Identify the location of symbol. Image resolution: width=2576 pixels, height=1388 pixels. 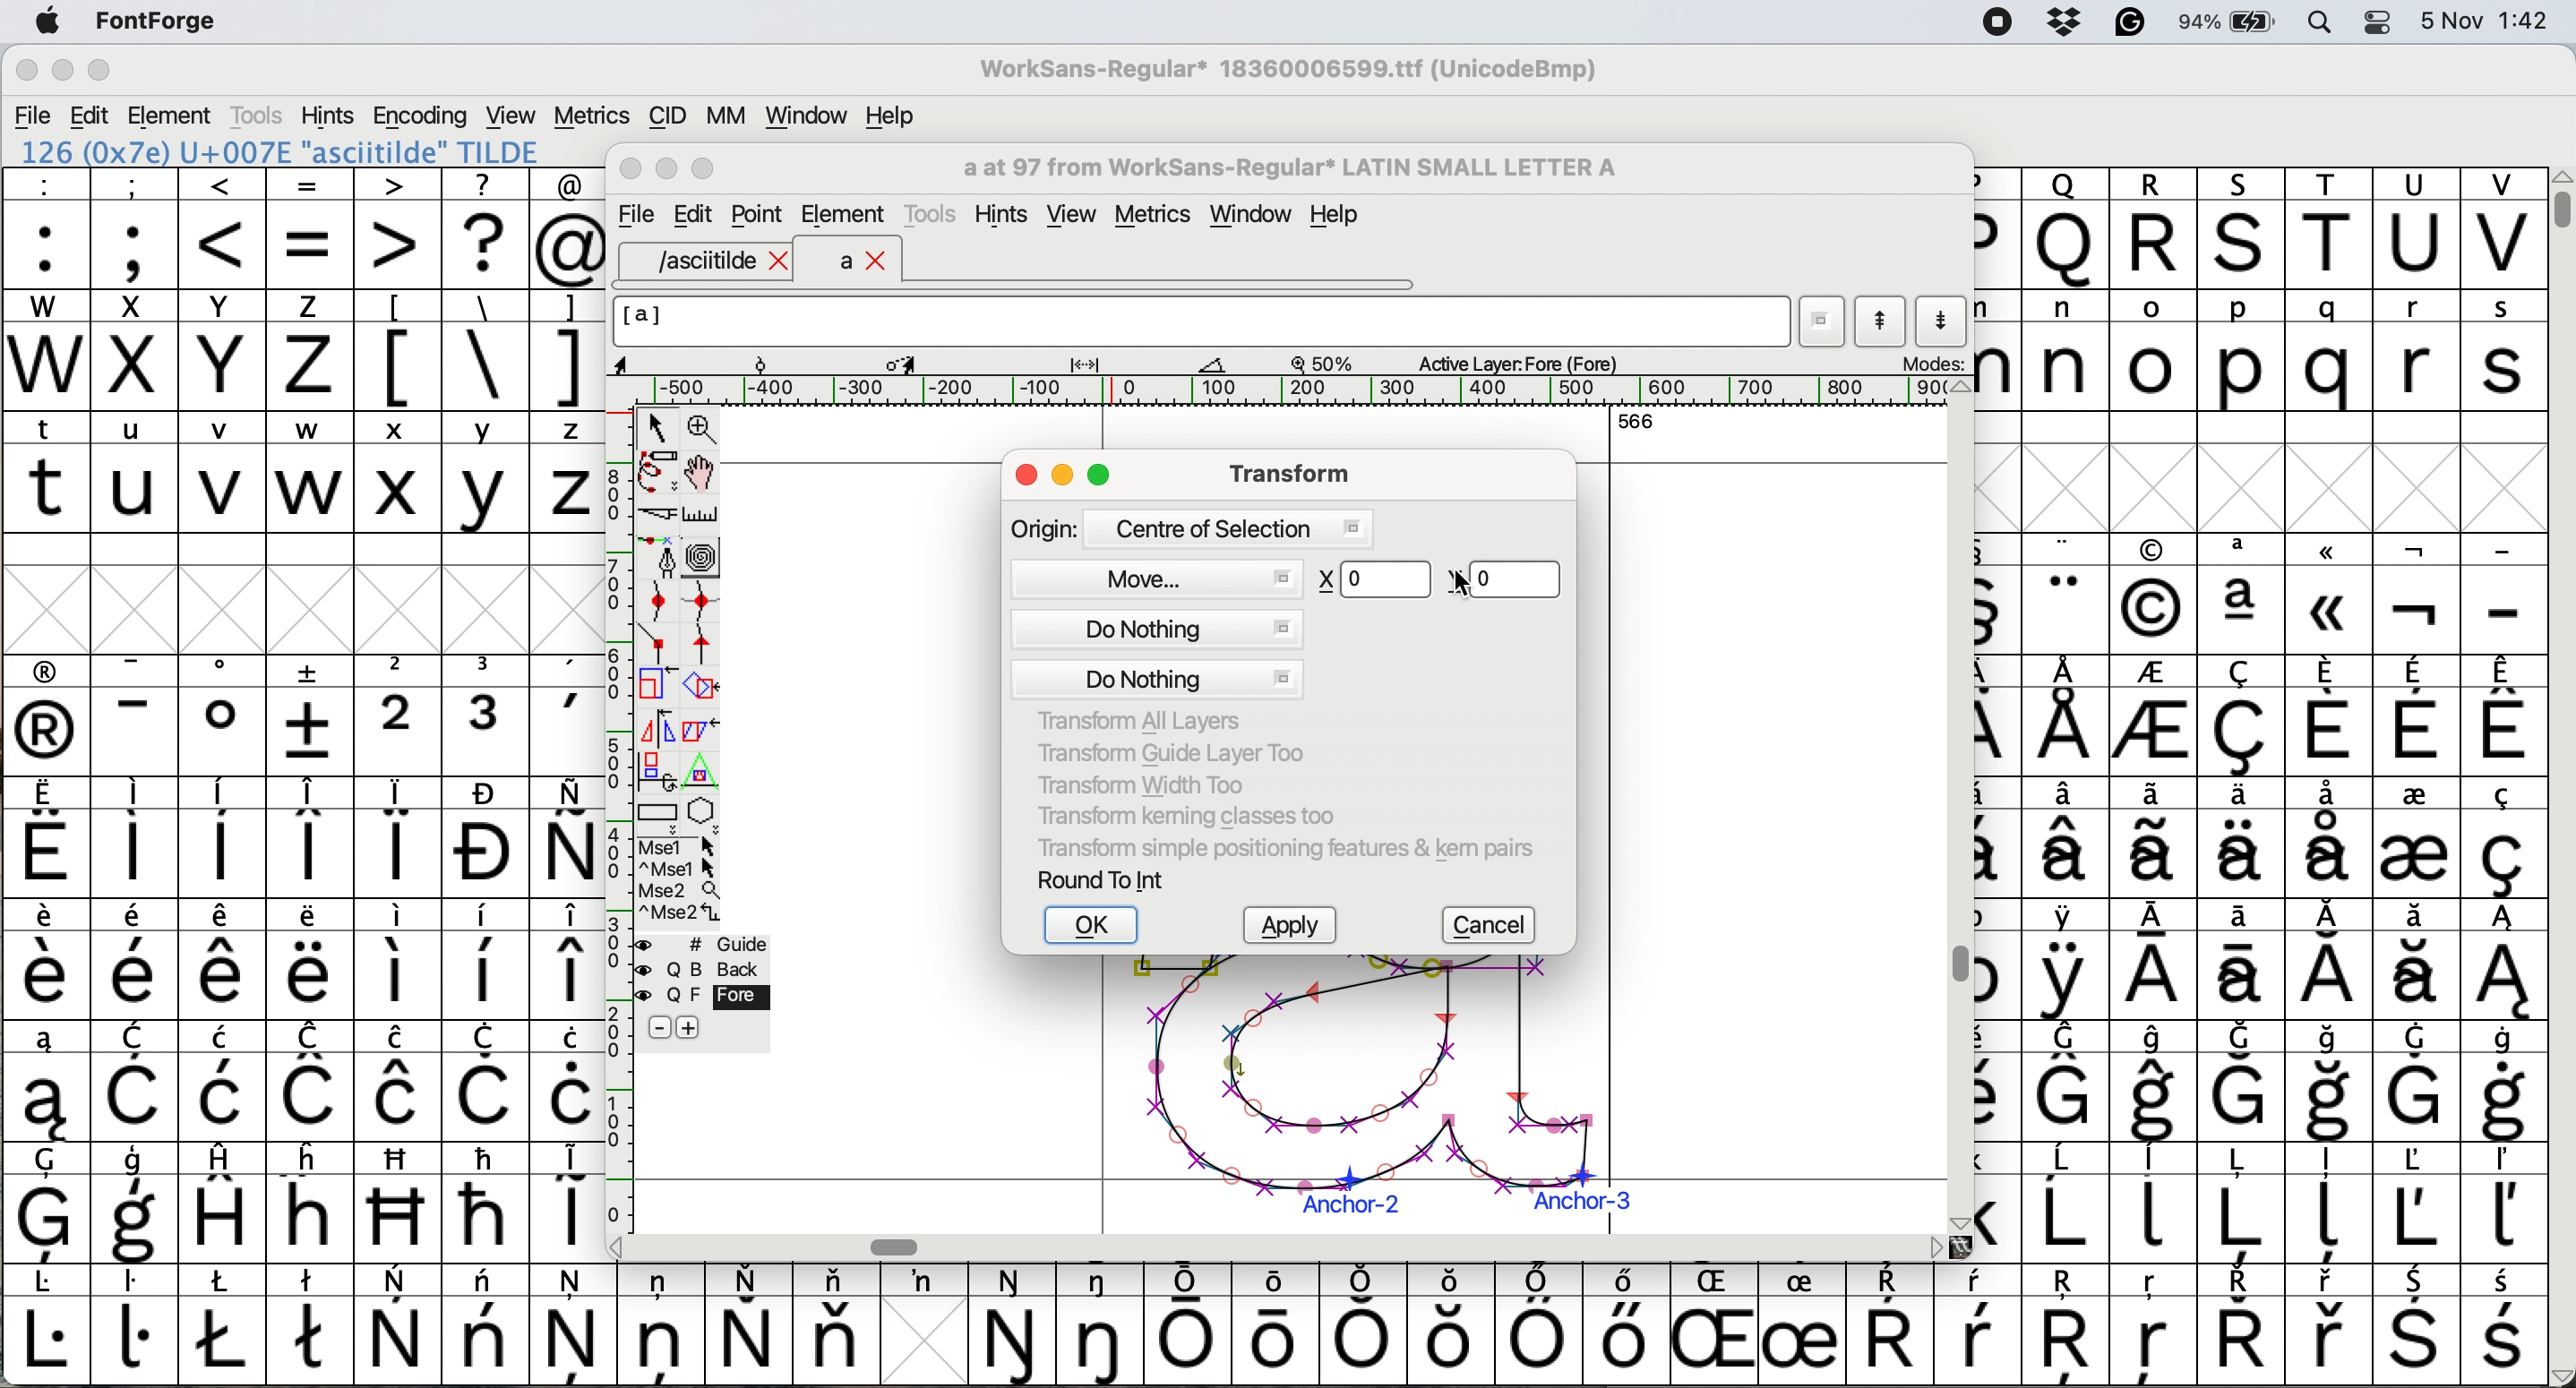
(2247, 836).